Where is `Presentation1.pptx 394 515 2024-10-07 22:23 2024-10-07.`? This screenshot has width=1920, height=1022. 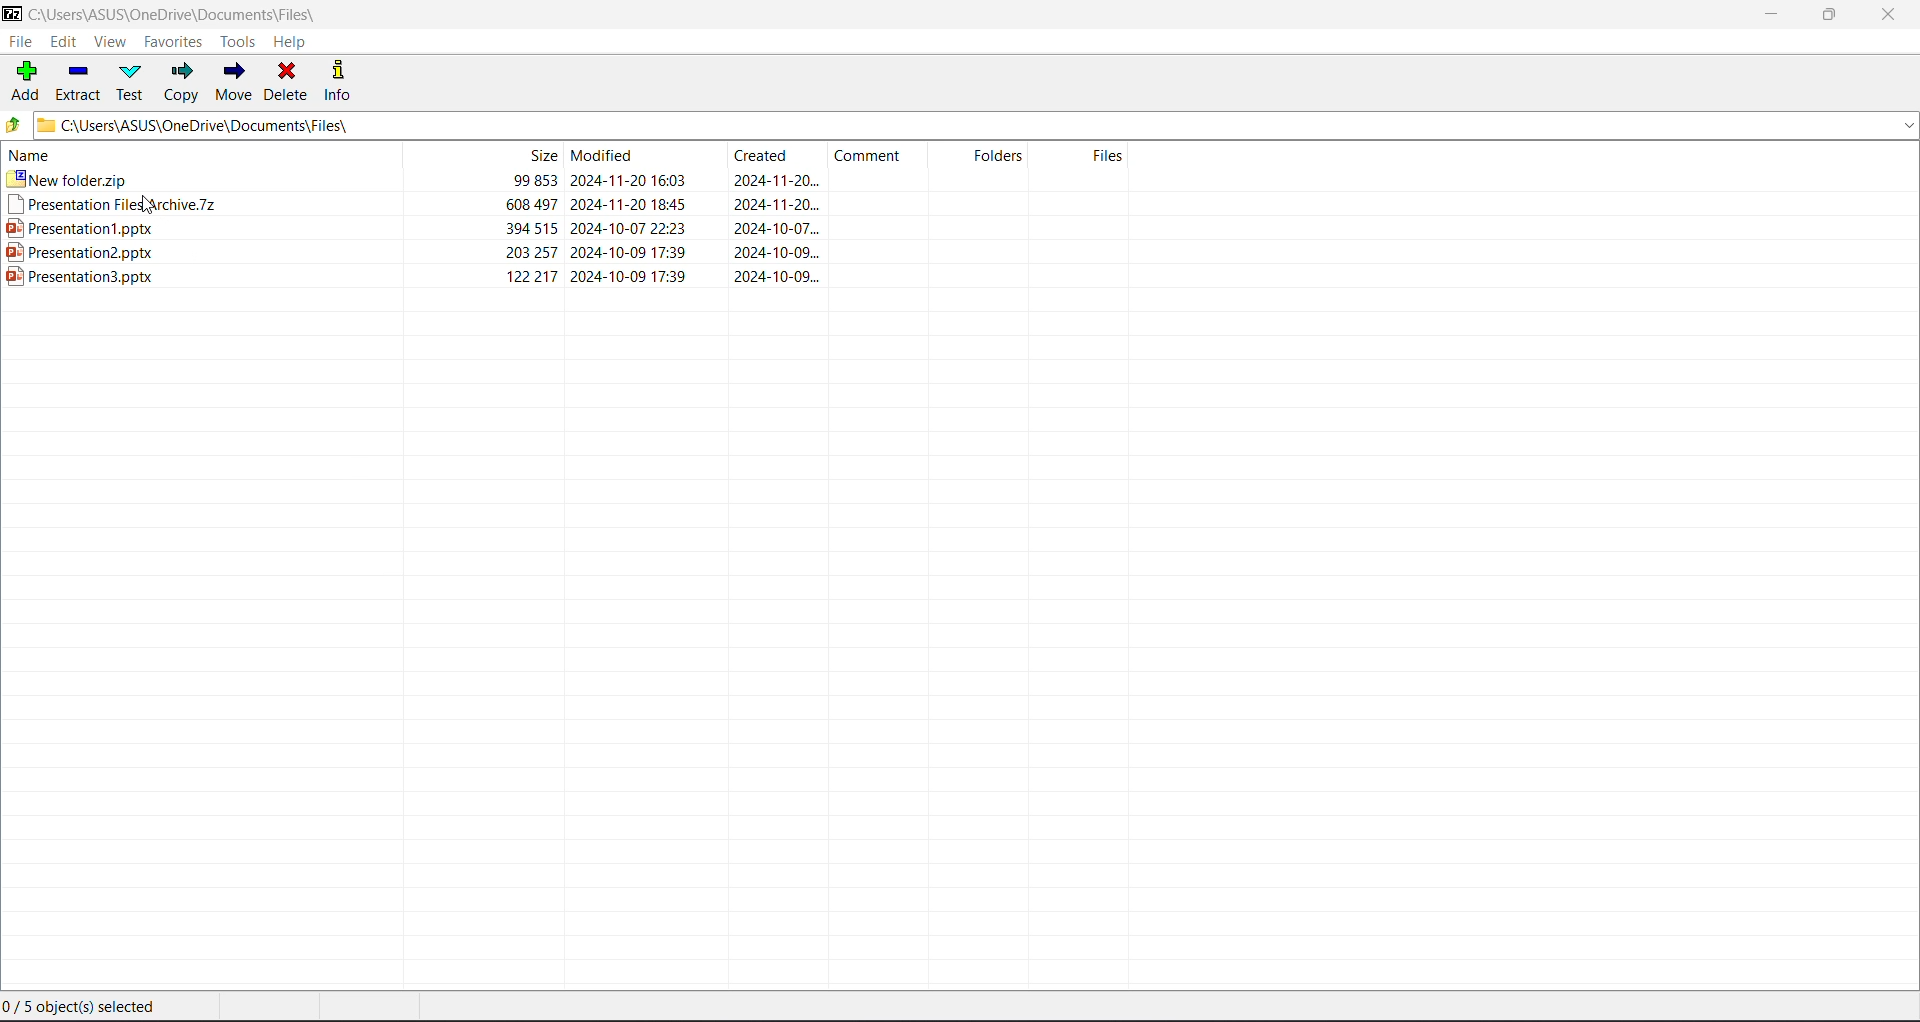
Presentation1.pptx 394 515 2024-10-07 22:23 2024-10-07. is located at coordinates (410, 226).